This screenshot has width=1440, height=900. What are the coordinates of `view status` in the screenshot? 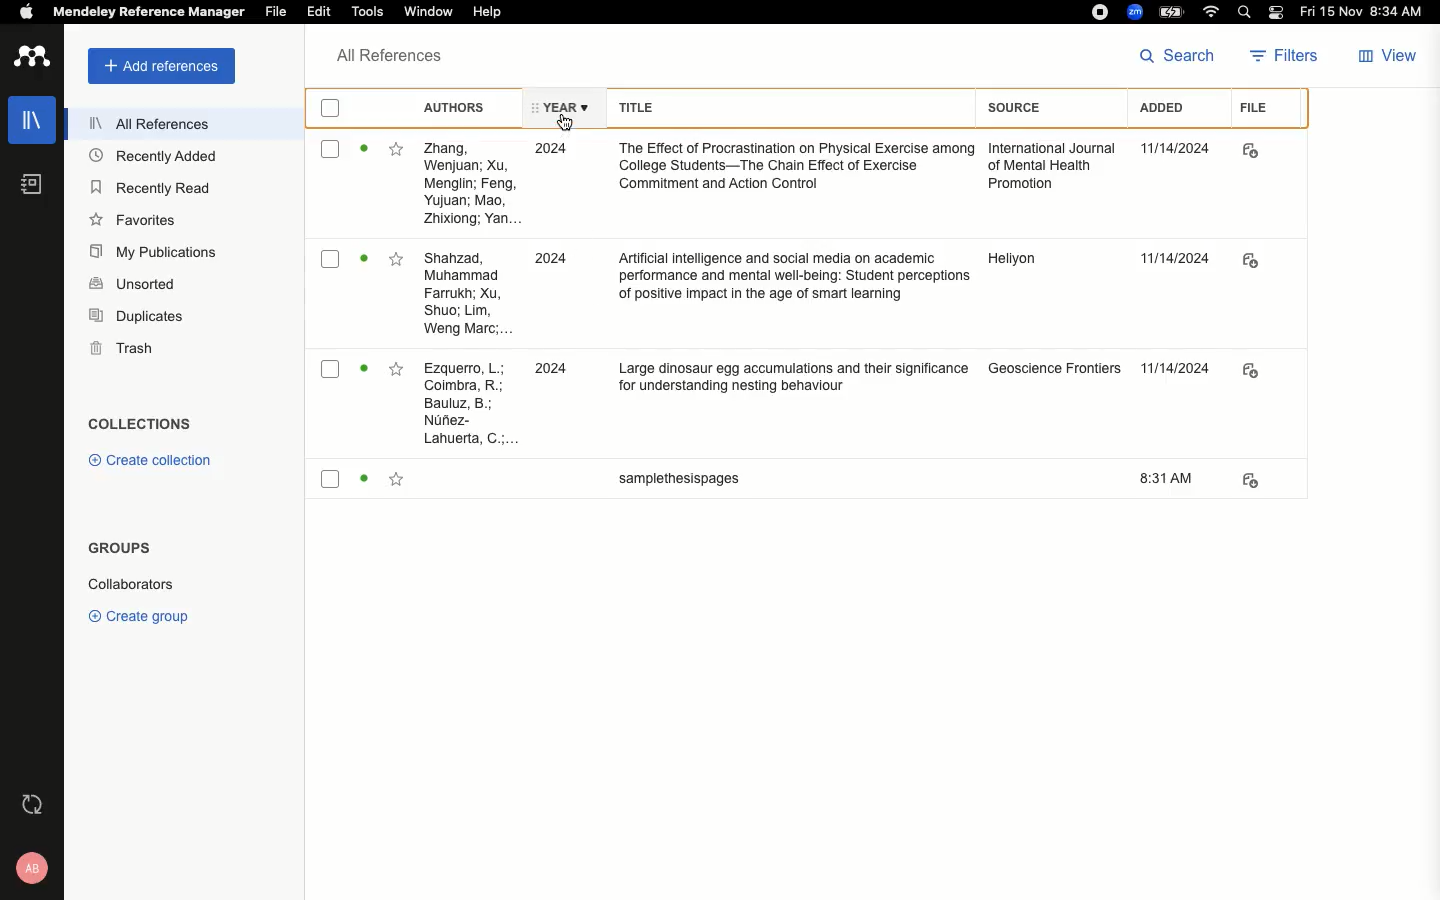 It's located at (364, 374).